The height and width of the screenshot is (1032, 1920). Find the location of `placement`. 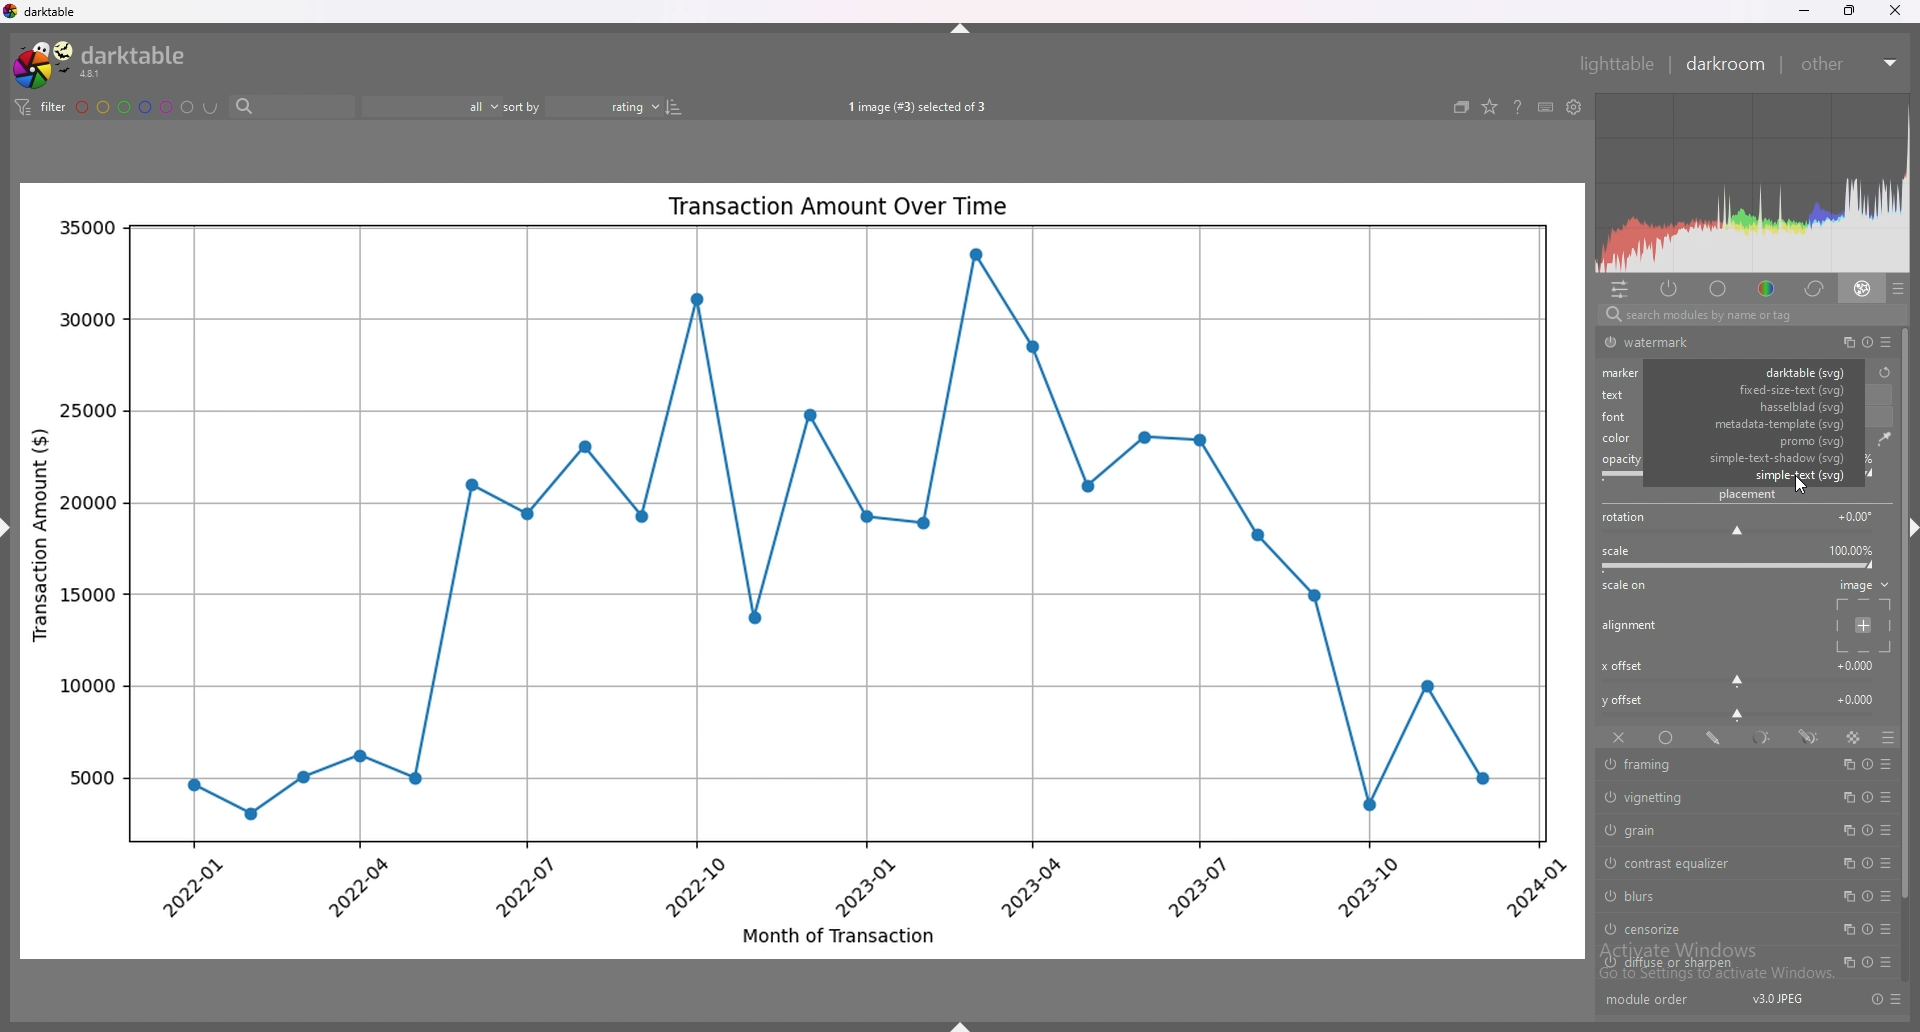

placement is located at coordinates (1867, 626).